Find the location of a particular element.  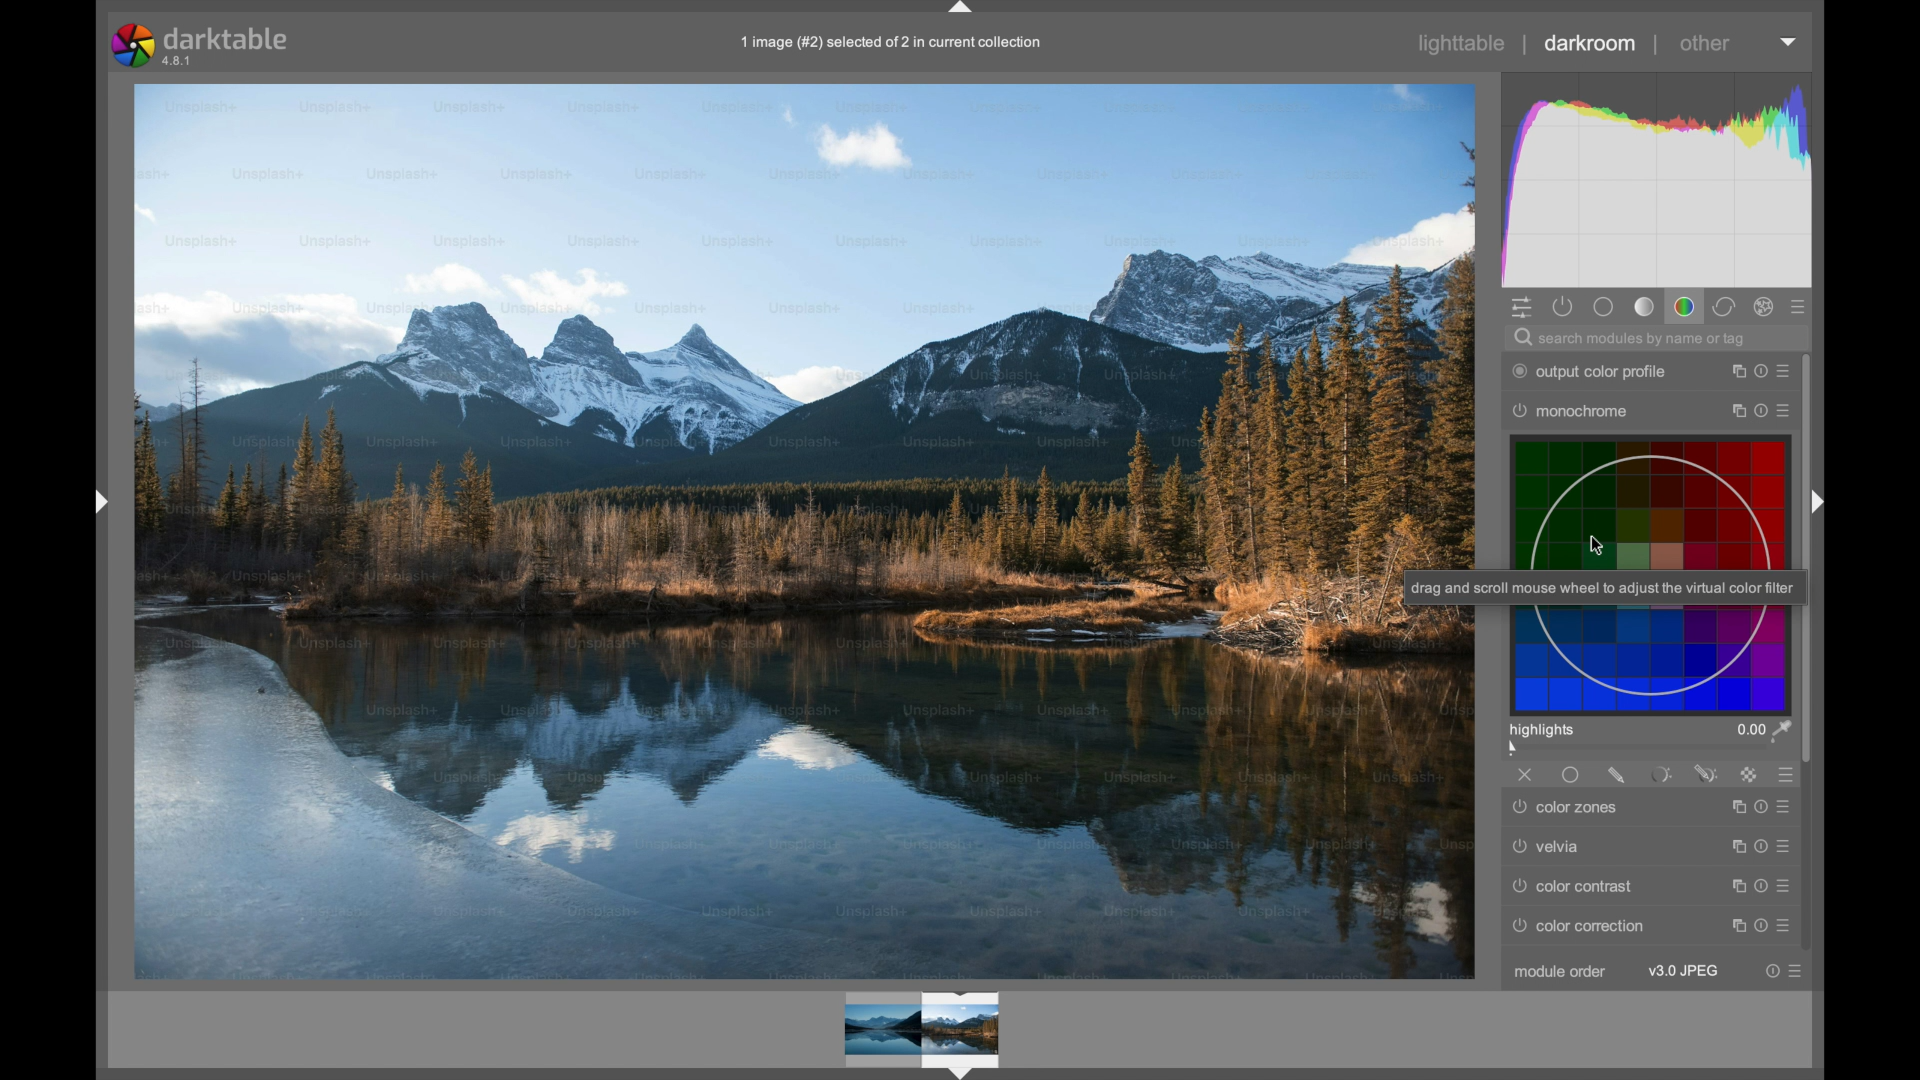

color is located at coordinates (1684, 307).